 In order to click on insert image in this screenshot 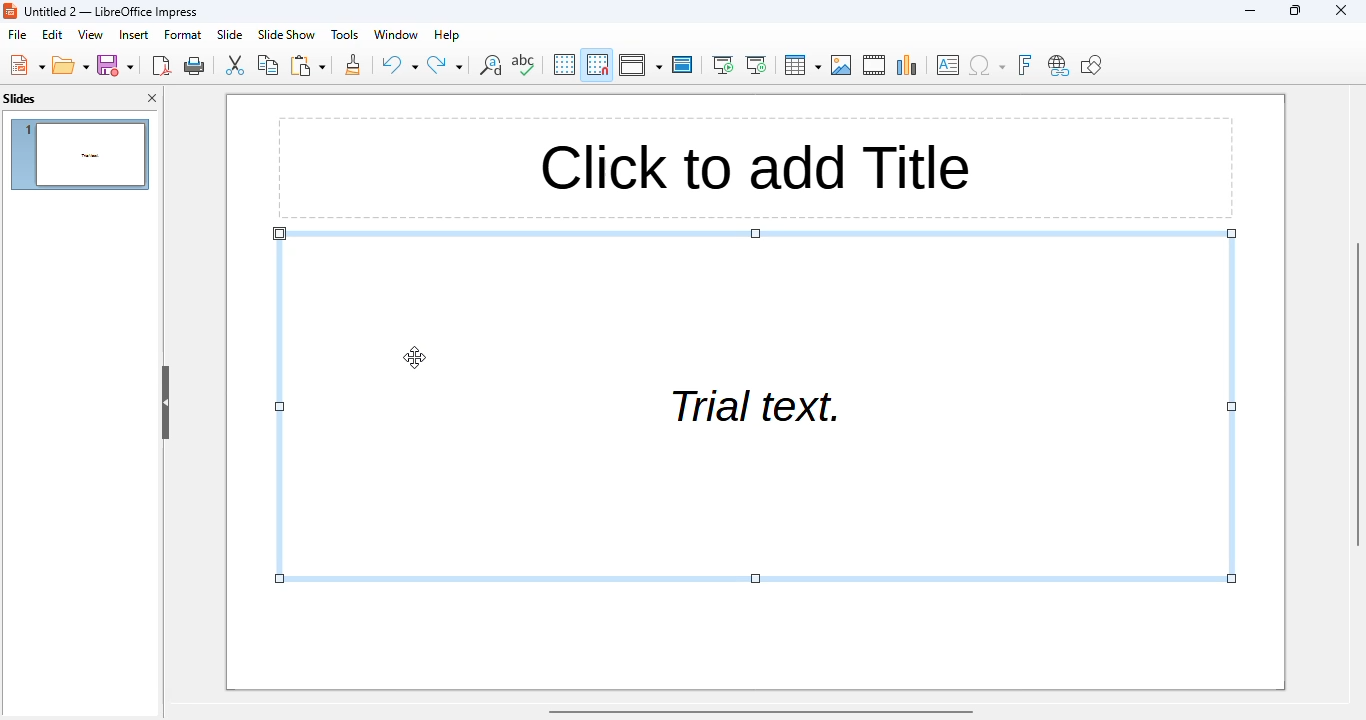, I will do `click(843, 65)`.